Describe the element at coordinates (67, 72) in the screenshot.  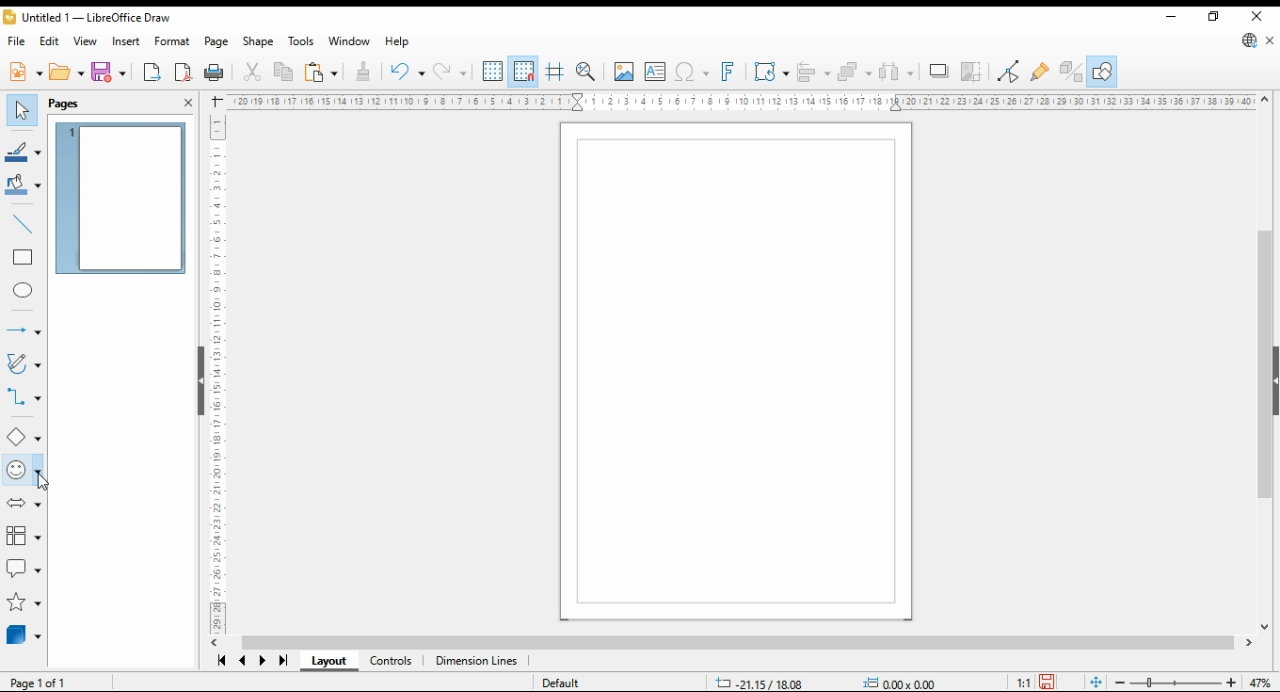
I see `open ` at that location.